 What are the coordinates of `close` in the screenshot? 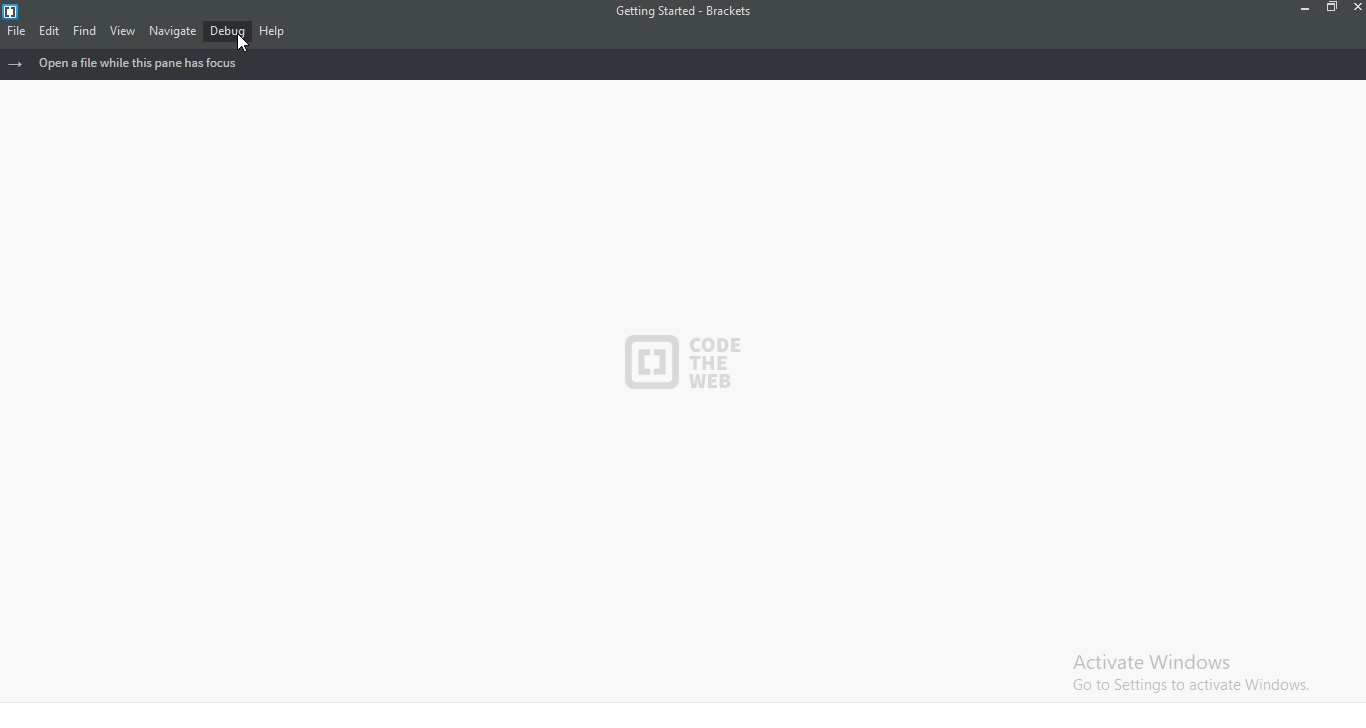 It's located at (1355, 11).